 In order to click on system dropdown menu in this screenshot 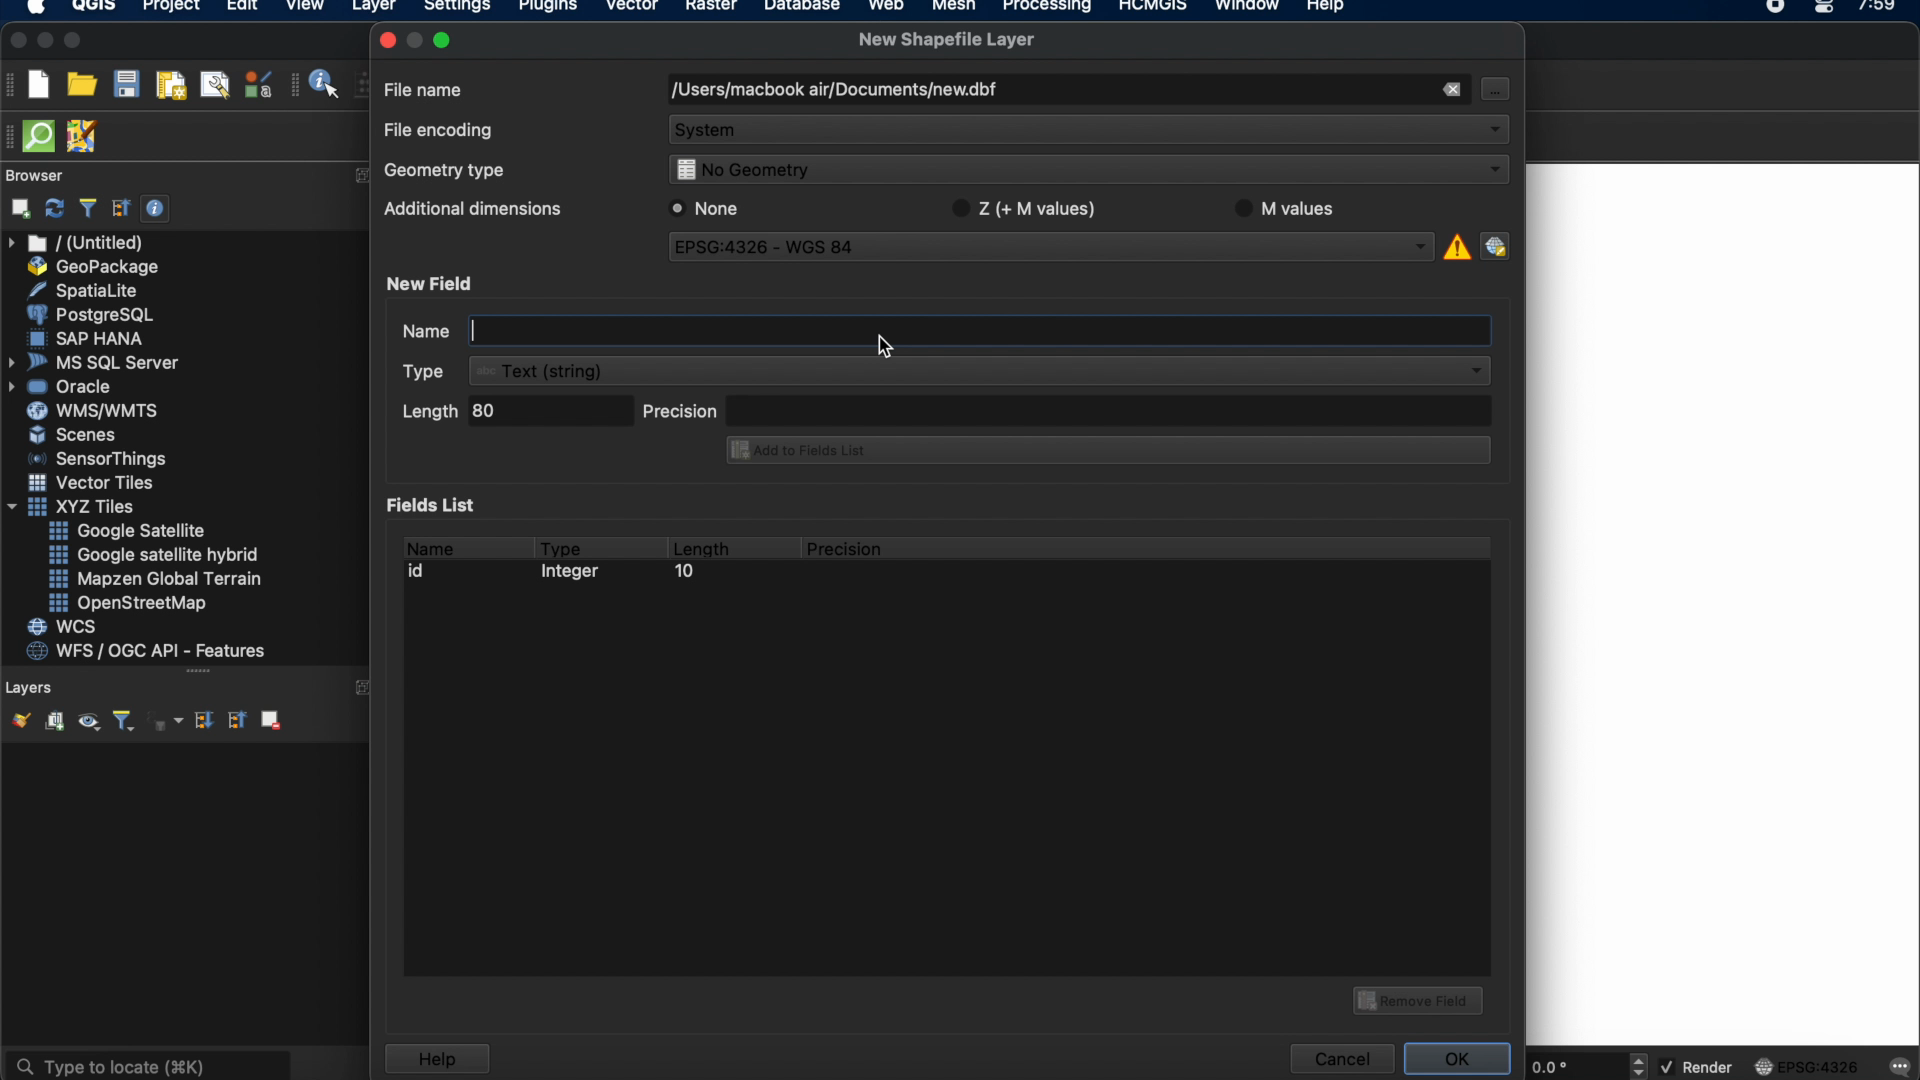, I will do `click(1090, 132)`.